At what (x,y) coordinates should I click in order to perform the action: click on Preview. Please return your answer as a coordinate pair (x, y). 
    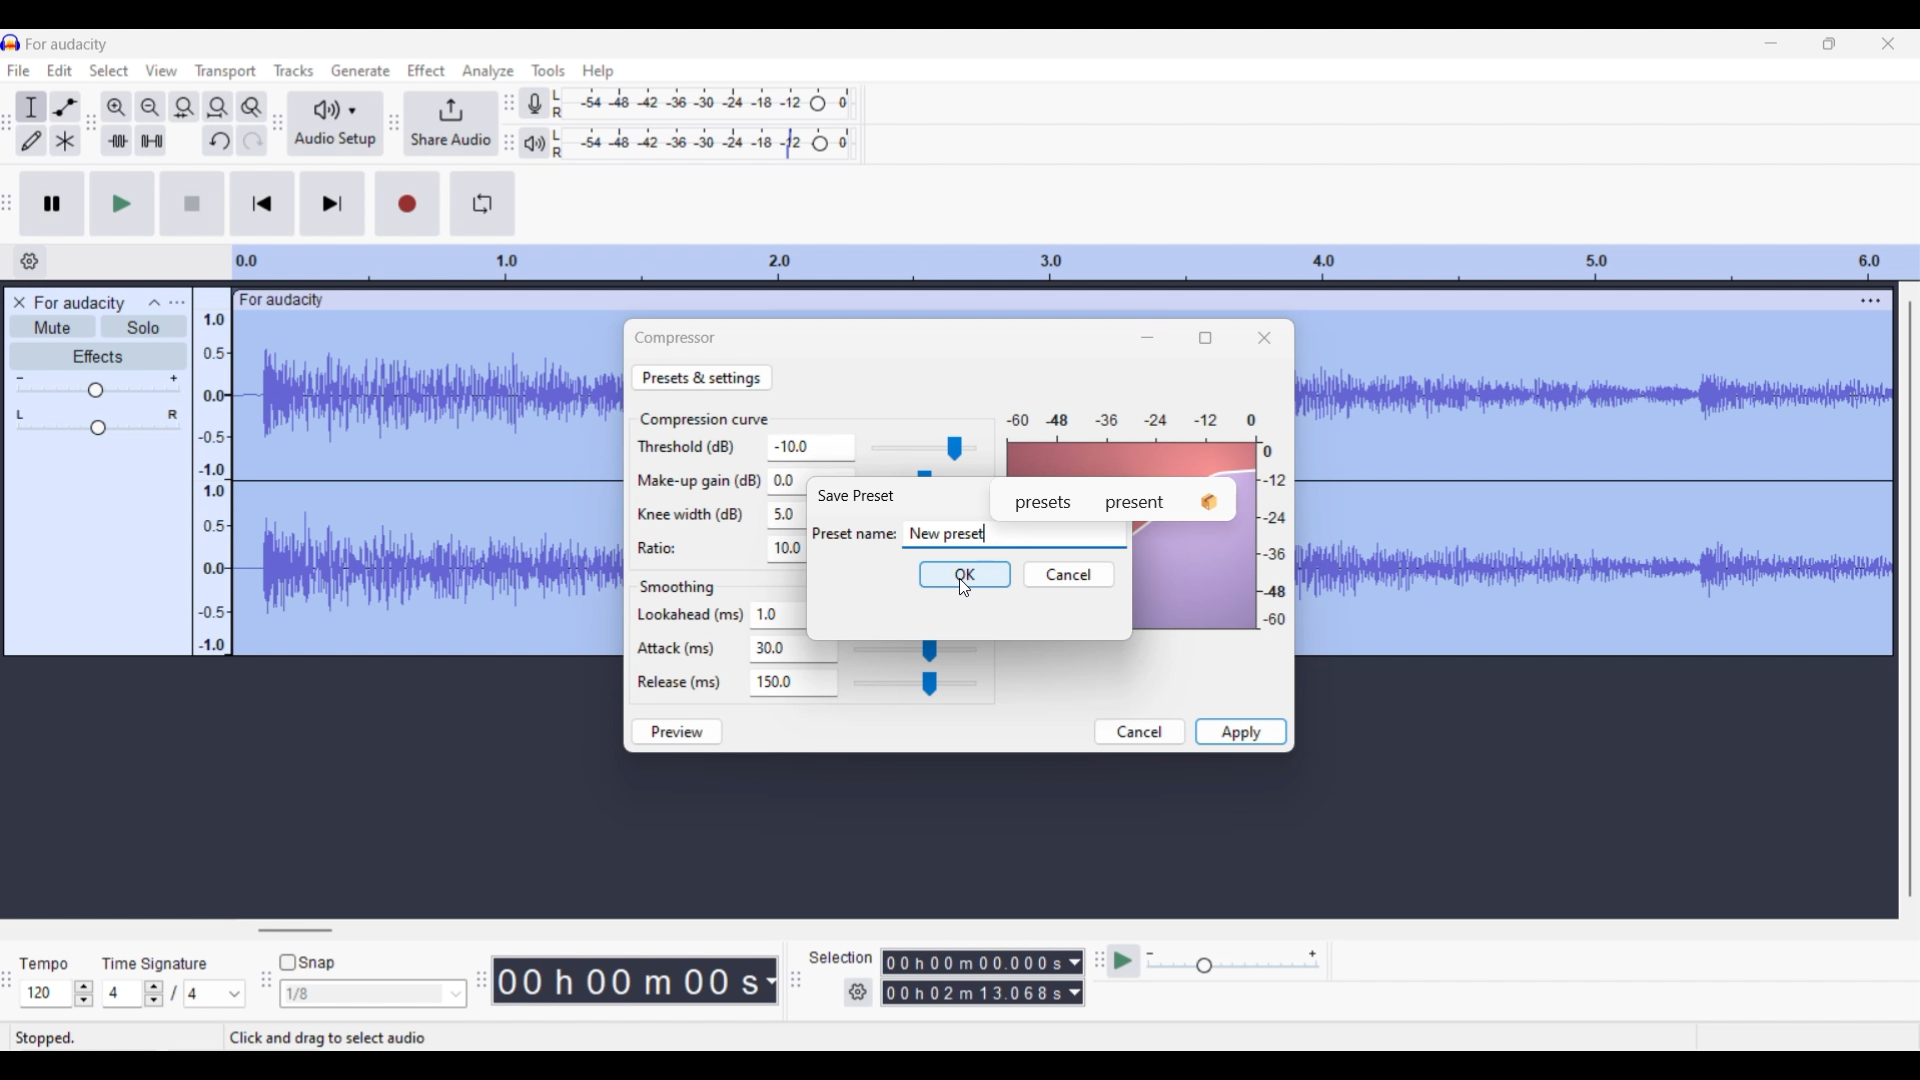
    Looking at the image, I should click on (676, 732).